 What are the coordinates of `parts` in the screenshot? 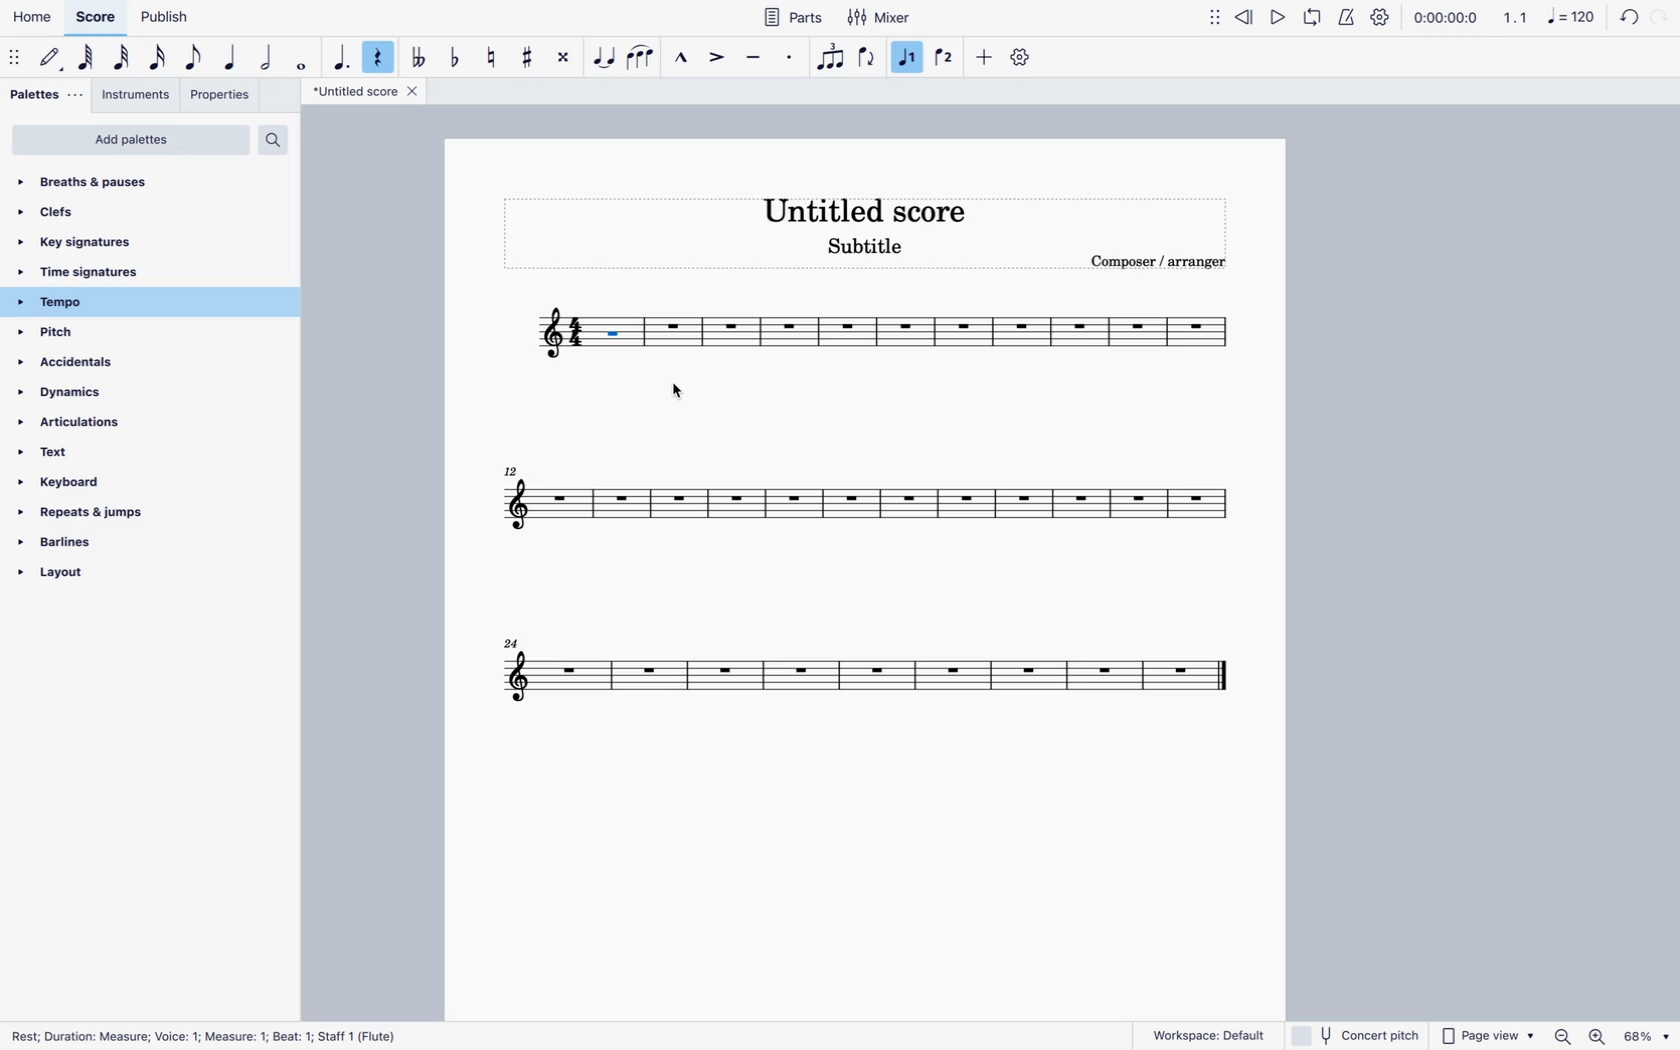 It's located at (784, 20).